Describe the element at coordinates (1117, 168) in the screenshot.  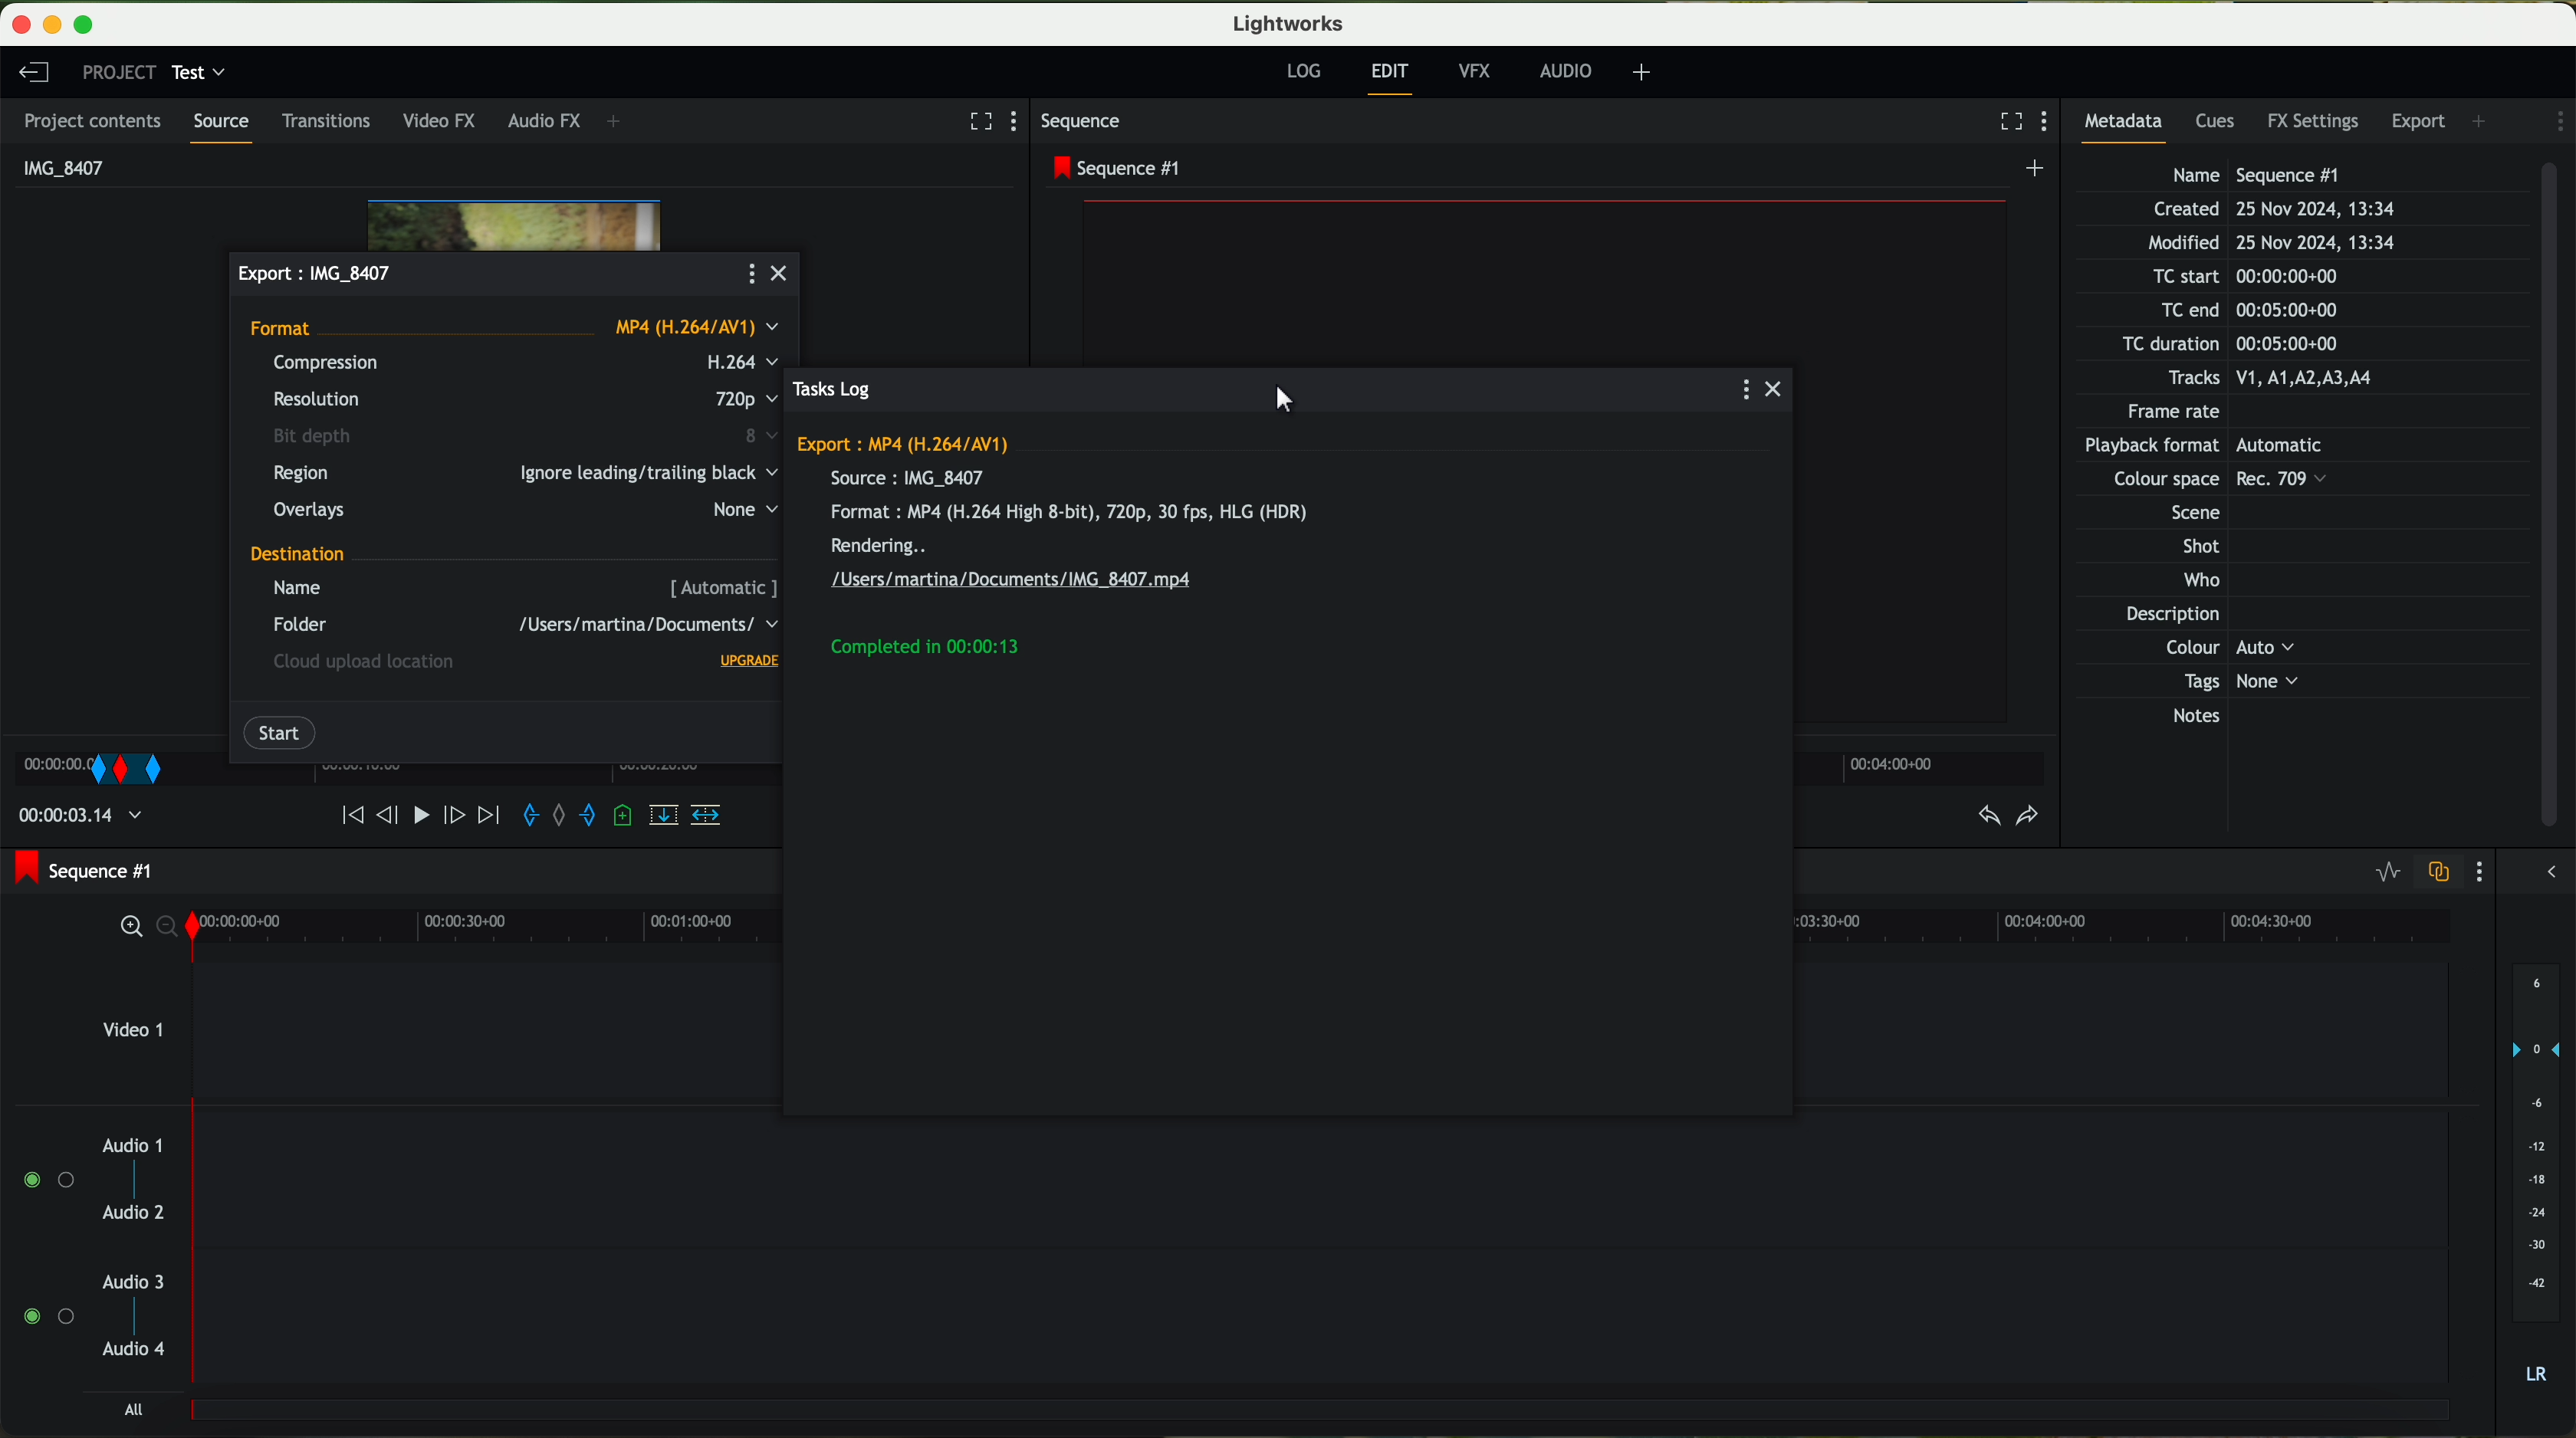
I see `sequence #1` at that location.